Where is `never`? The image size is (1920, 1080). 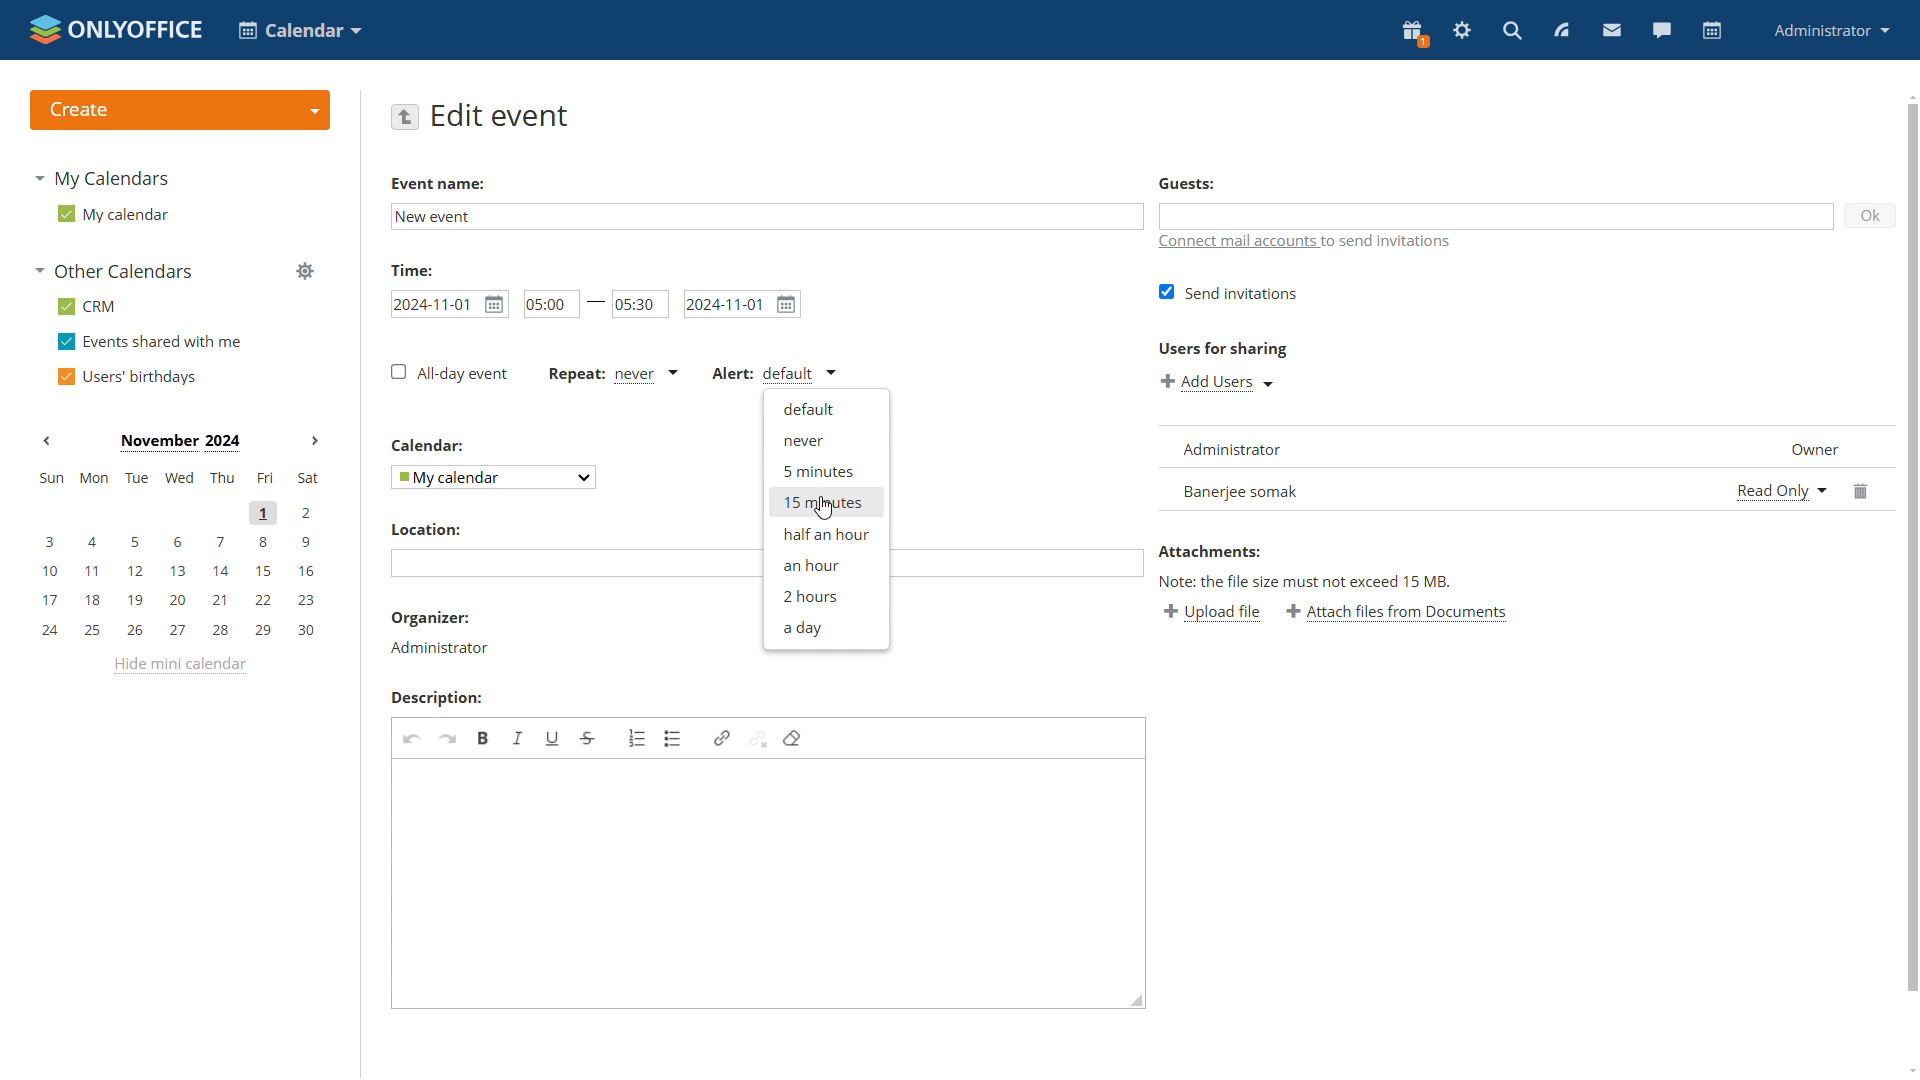
never is located at coordinates (827, 441).